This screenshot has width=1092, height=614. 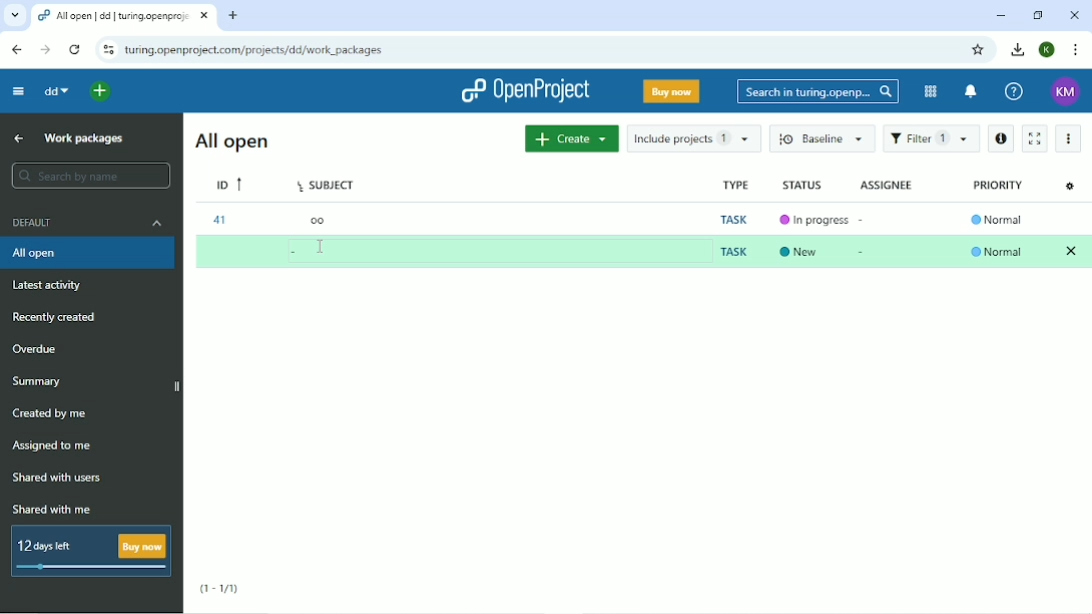 I want to click on (1-1/1), so click(x=222, y=585).